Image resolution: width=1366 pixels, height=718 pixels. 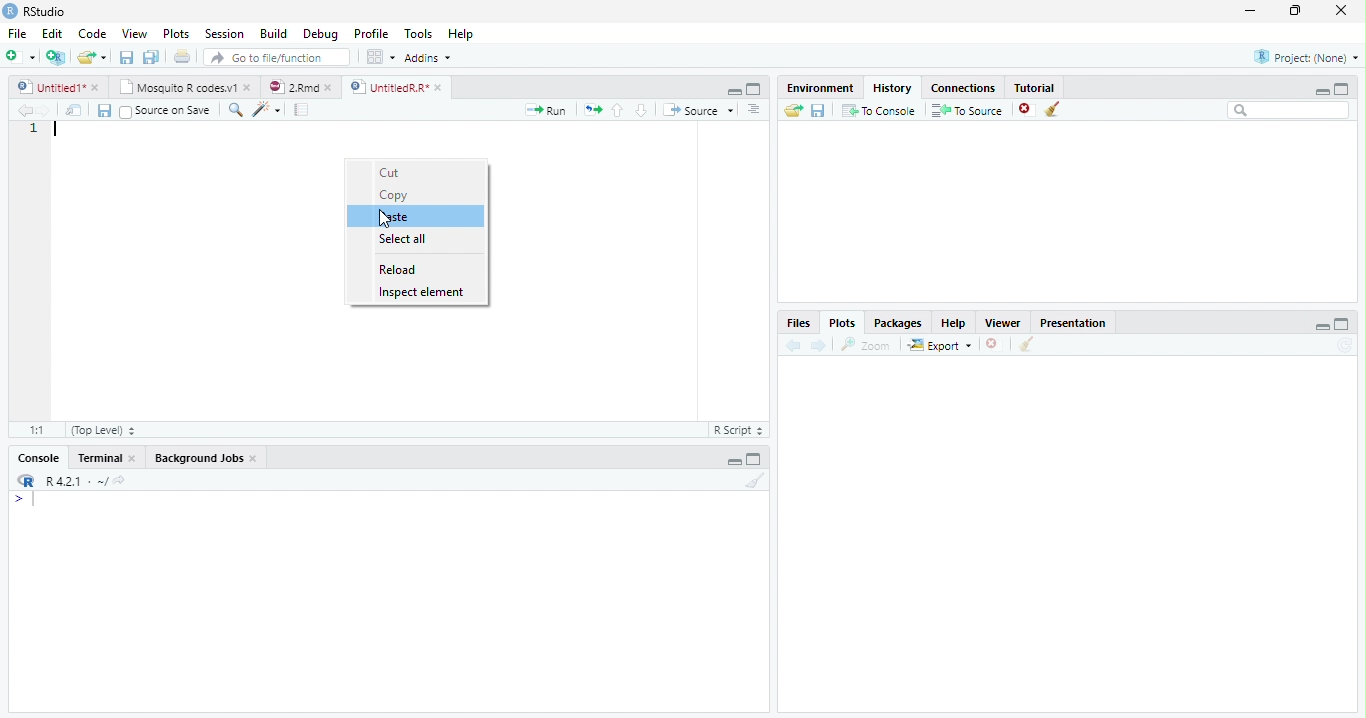 I want to click on To Source, so click(x=967, y=109).